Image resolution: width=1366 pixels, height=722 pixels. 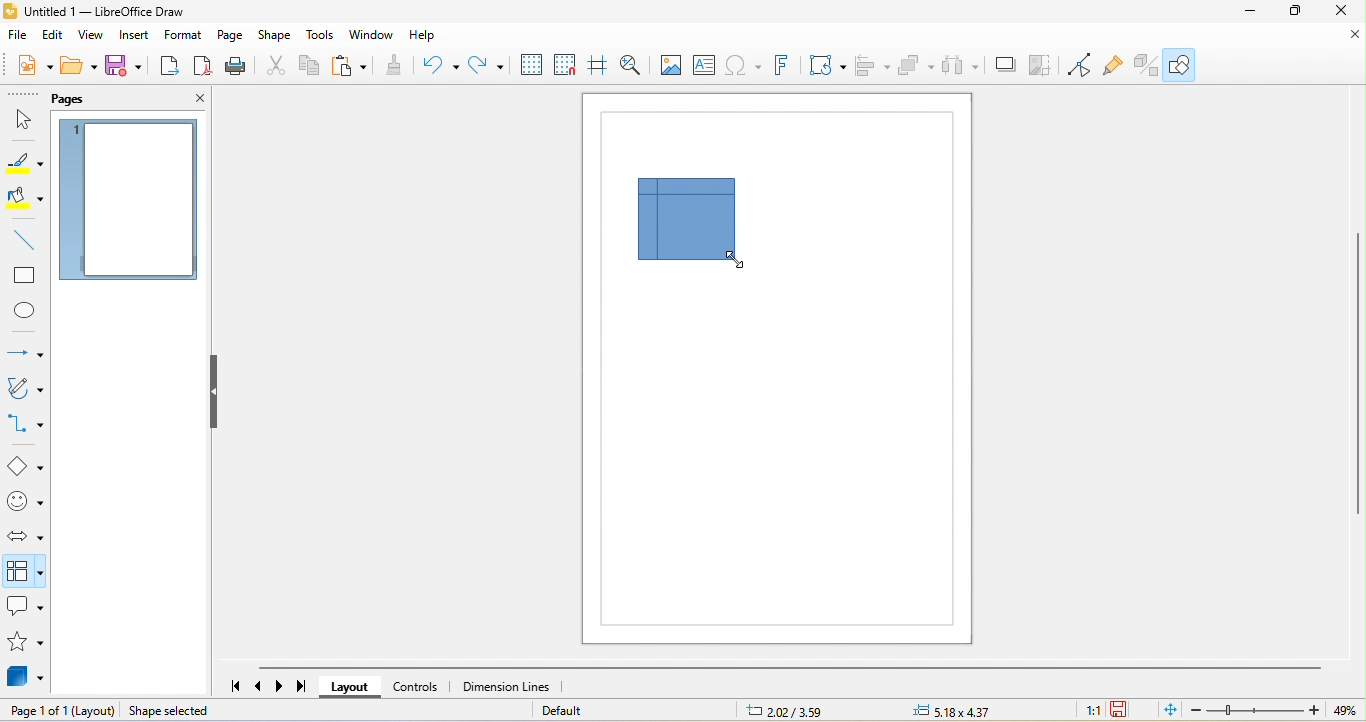 What do you see at coordinates (870, 66) in the screenshot?
I see `align object` at bounding box center [870, 66].